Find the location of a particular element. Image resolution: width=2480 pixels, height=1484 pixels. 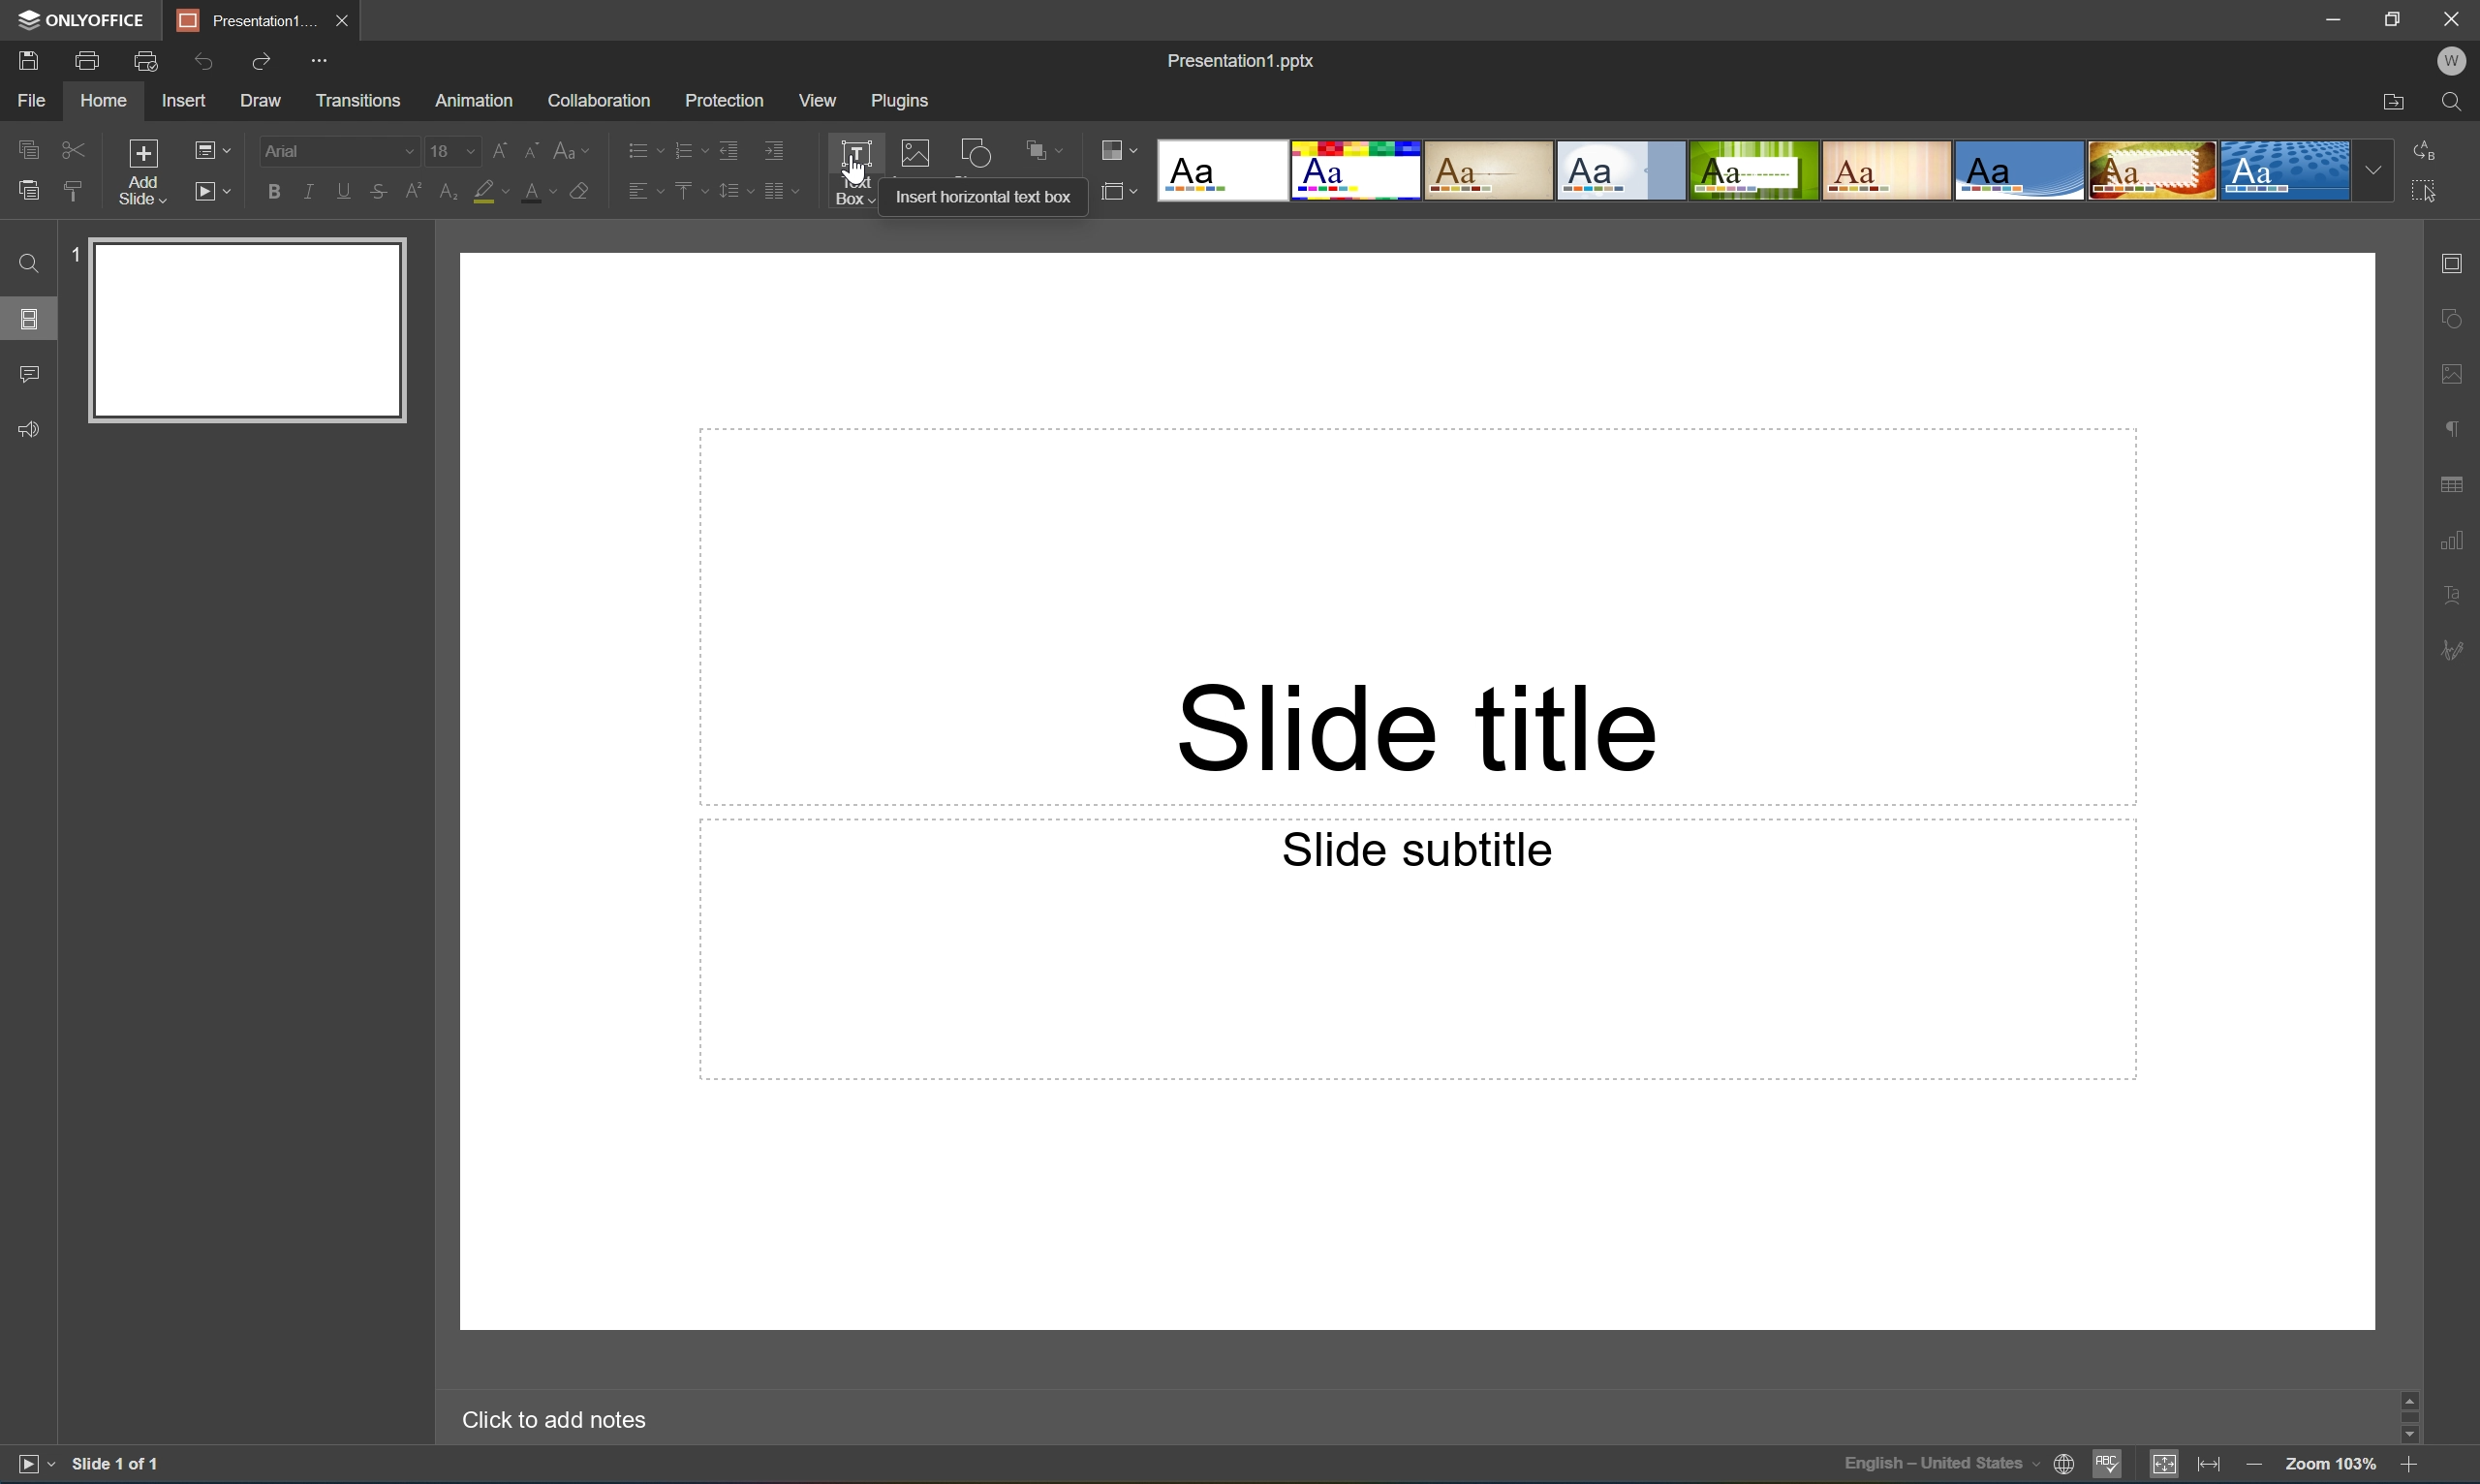

image settings is located at coordinates (2455, 378).